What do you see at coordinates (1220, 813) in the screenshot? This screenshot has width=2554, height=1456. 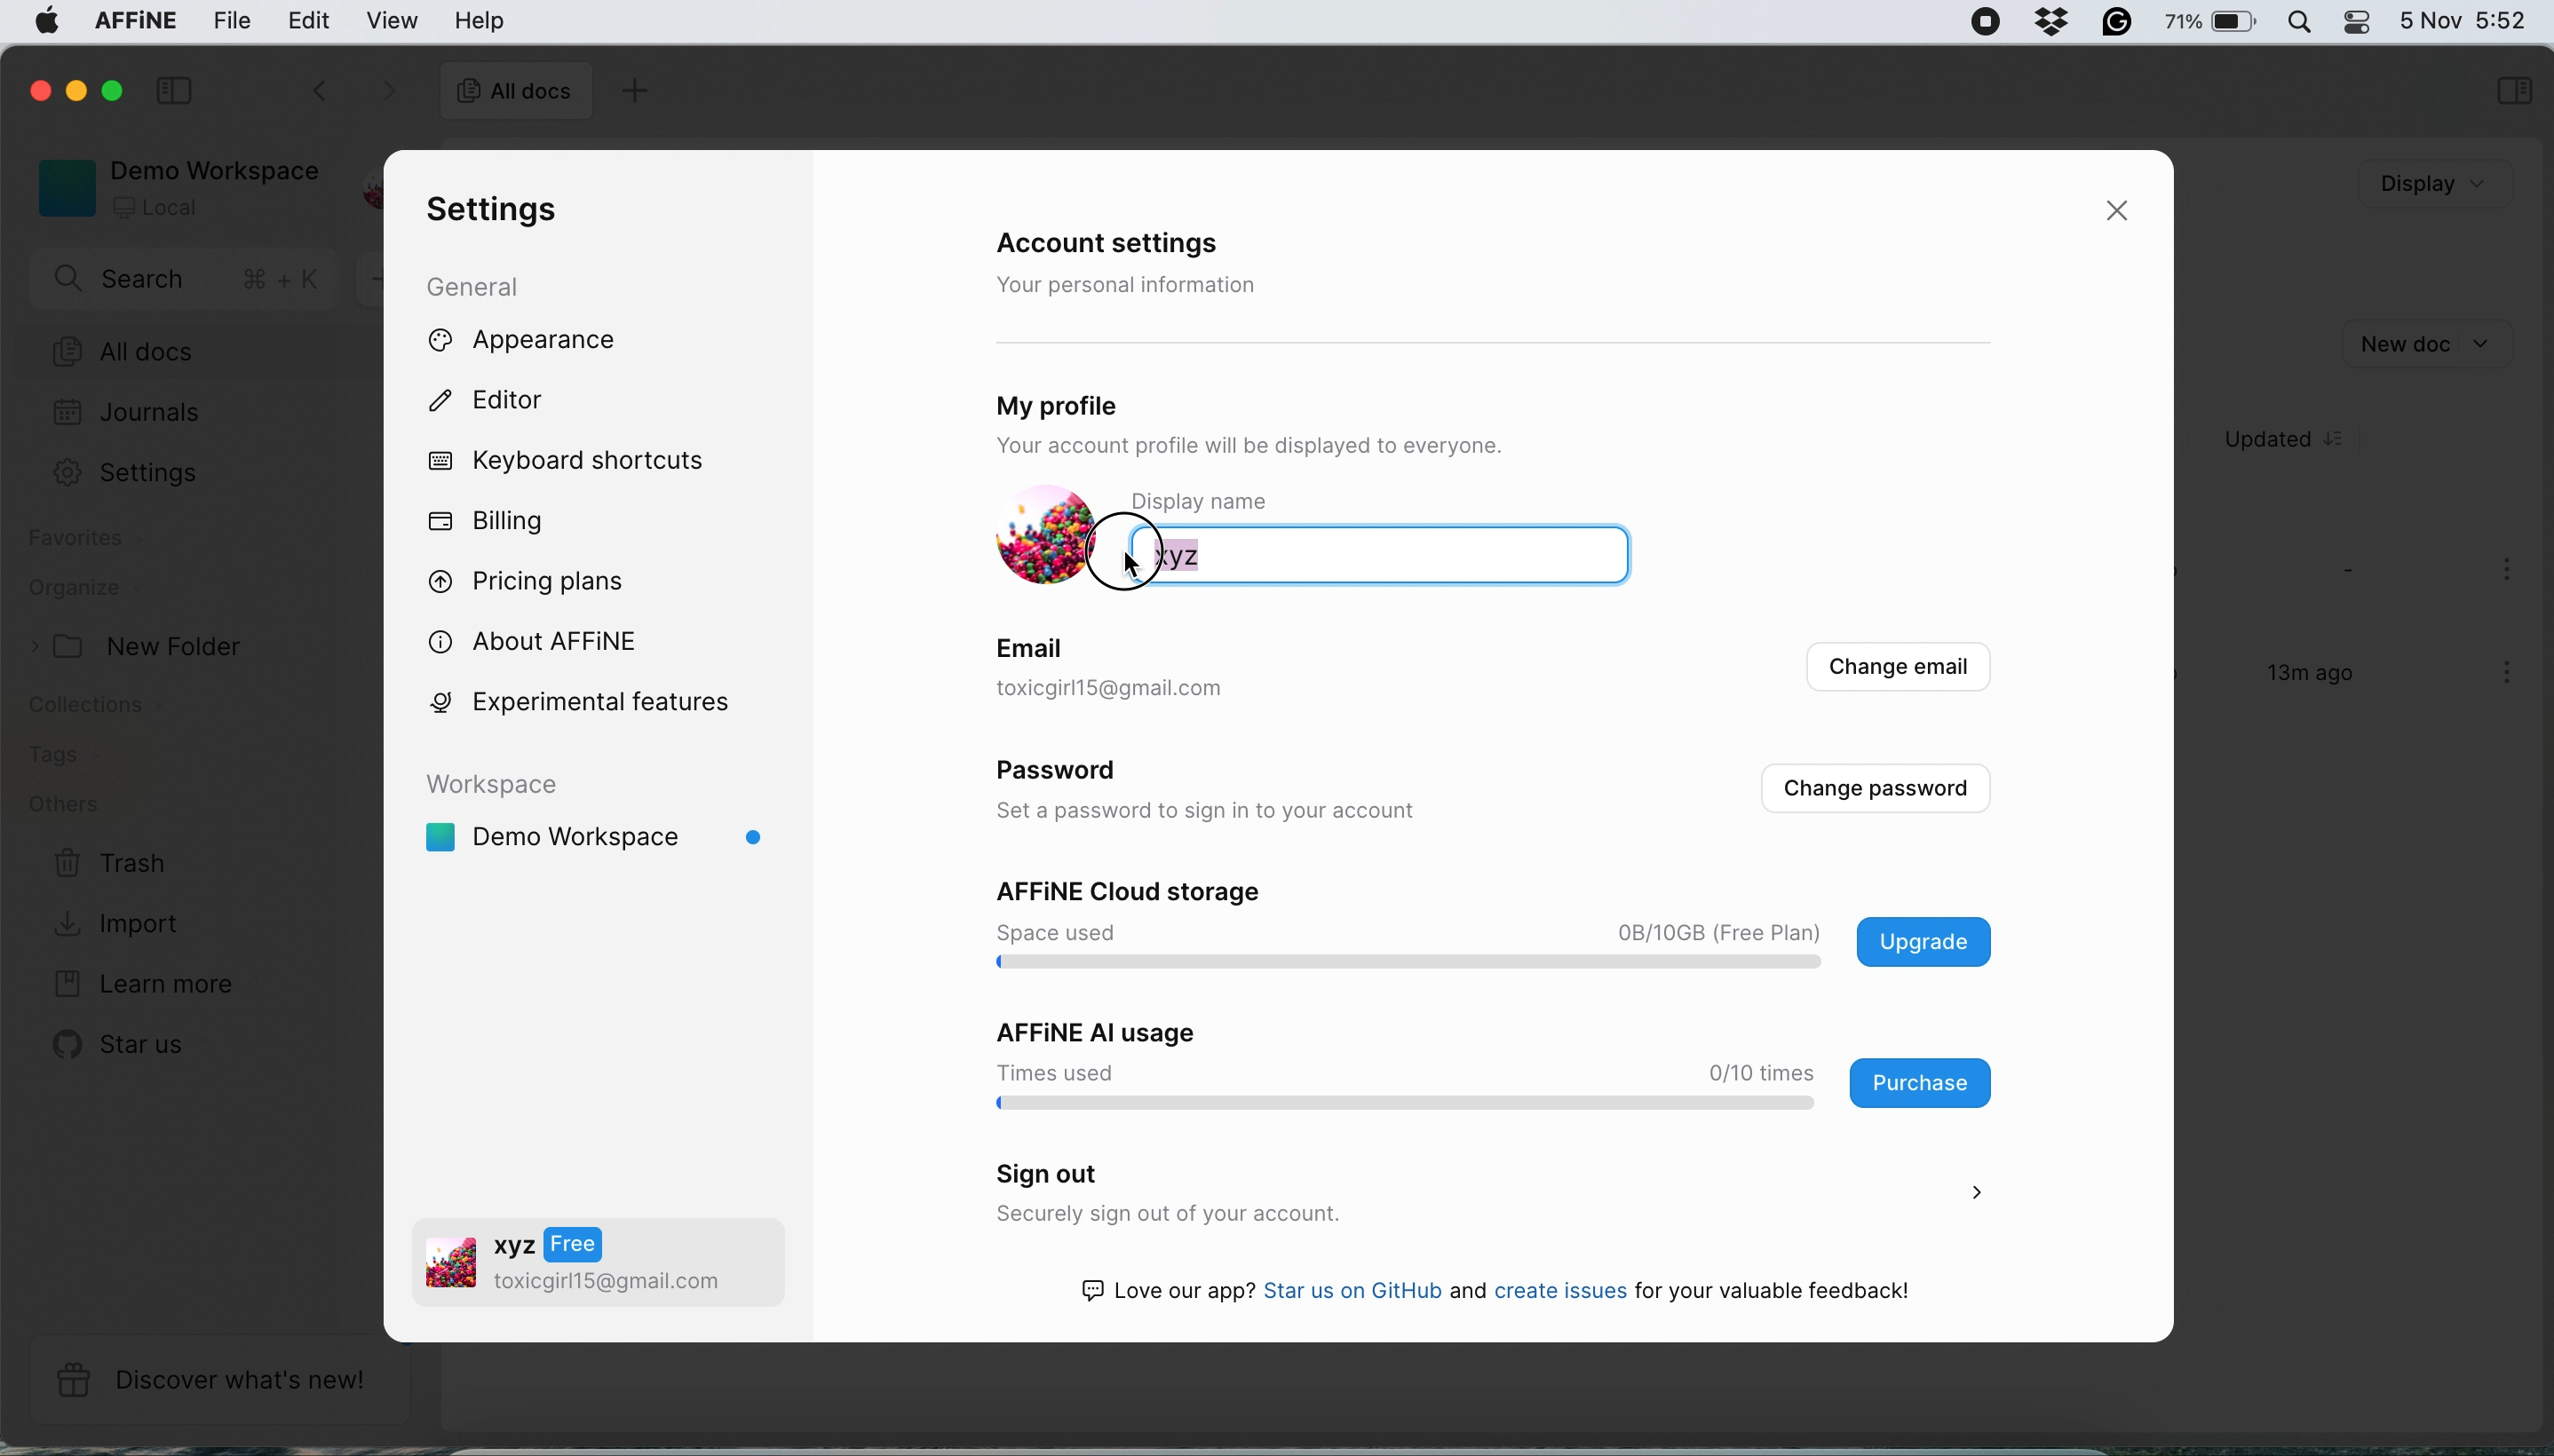 I see `set a password to sign in to your account` at bounding box center [1220, 813].